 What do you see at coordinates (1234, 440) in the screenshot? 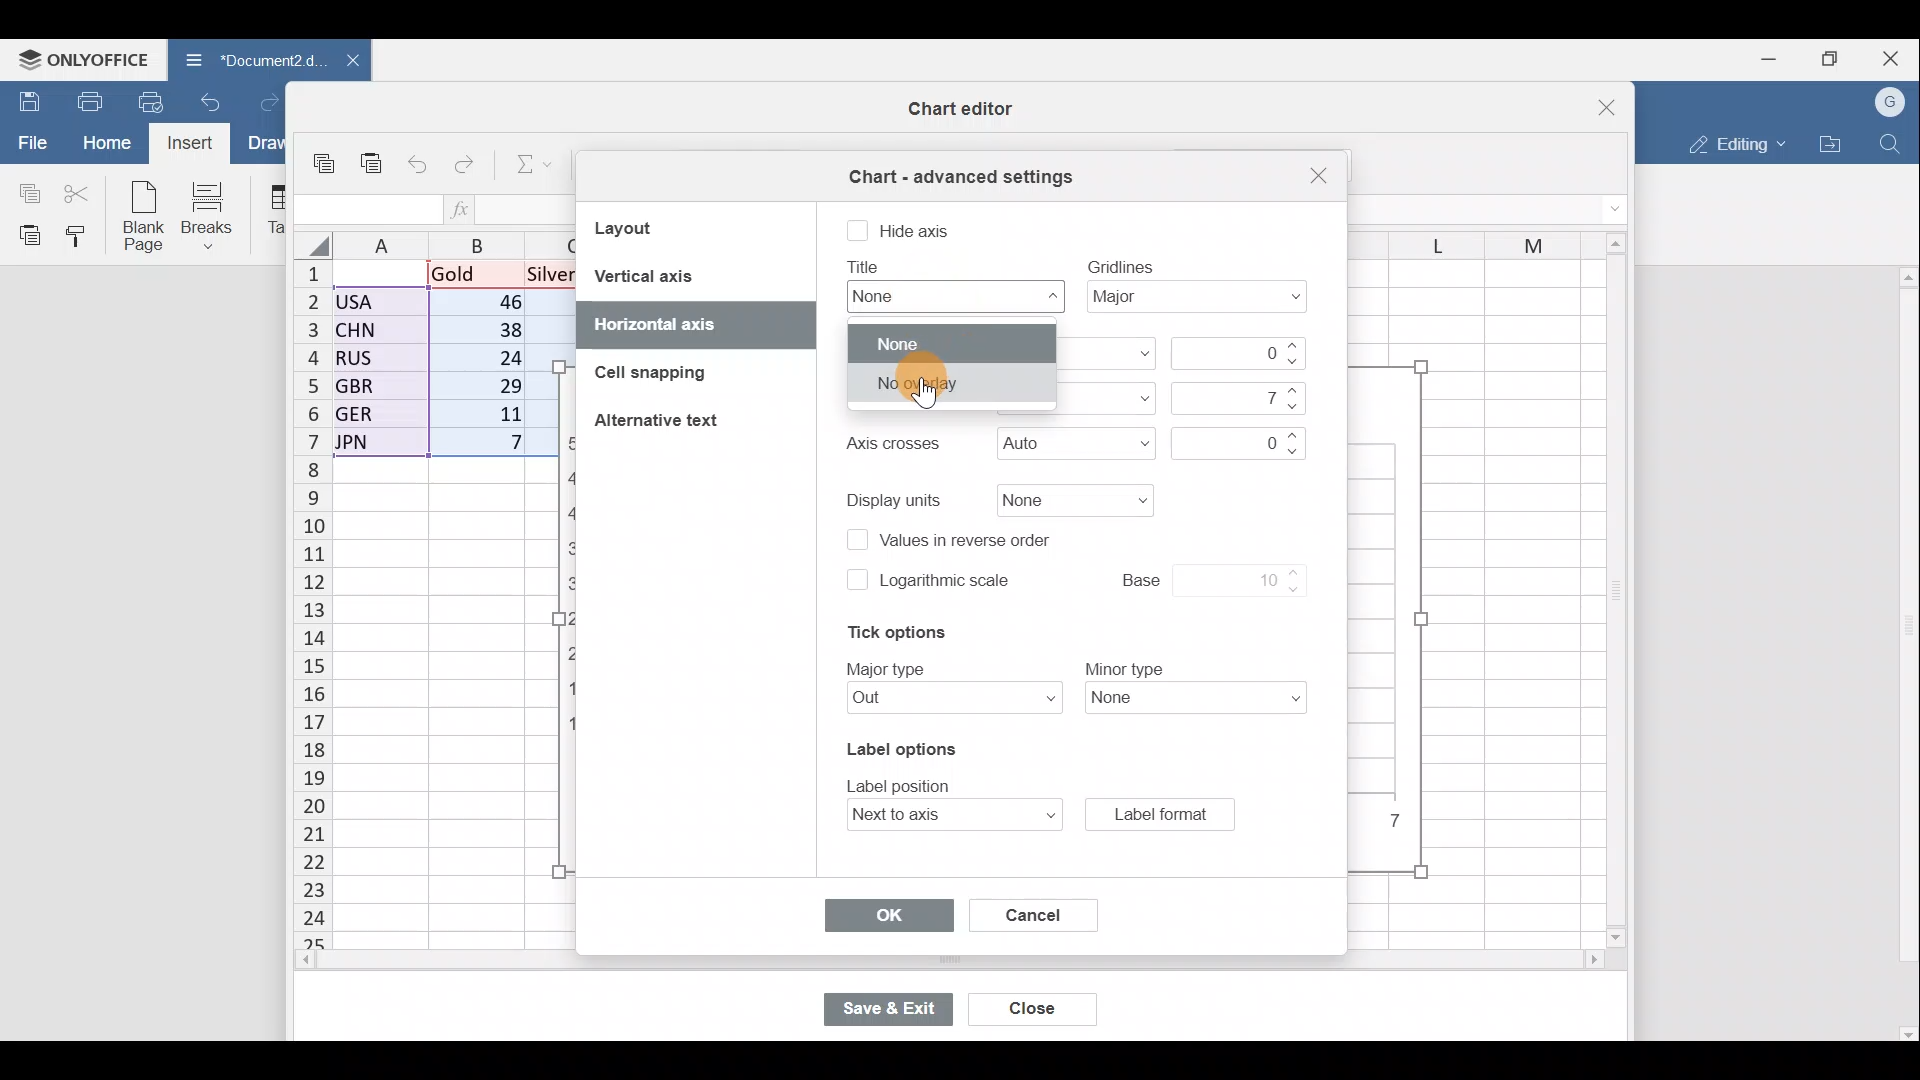
I see `Axis crosses value` at bounding box center [1234, 440].